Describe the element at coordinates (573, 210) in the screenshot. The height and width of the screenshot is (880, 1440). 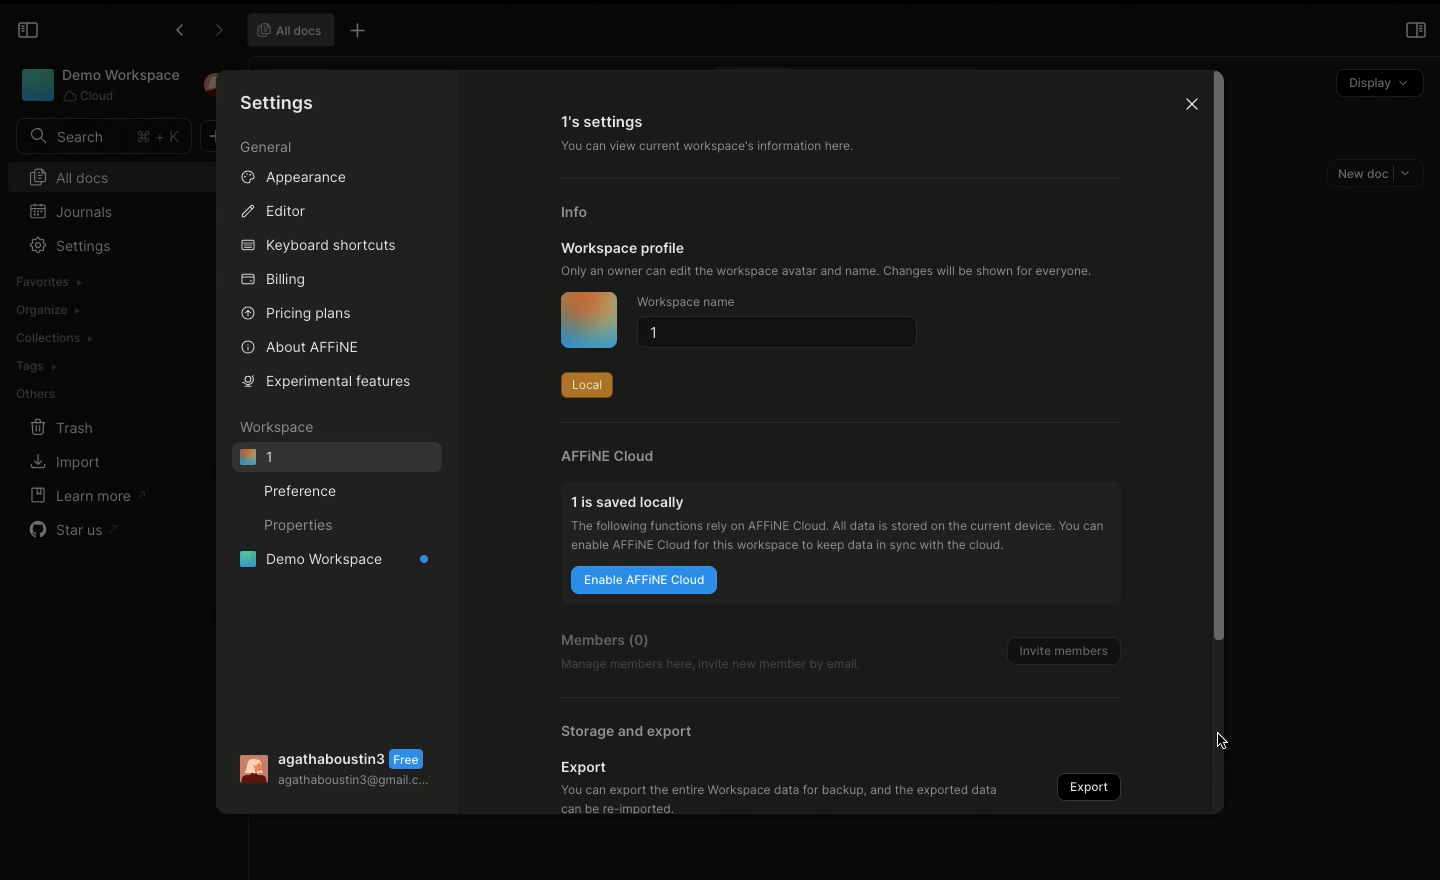
I see `Info` at that location.